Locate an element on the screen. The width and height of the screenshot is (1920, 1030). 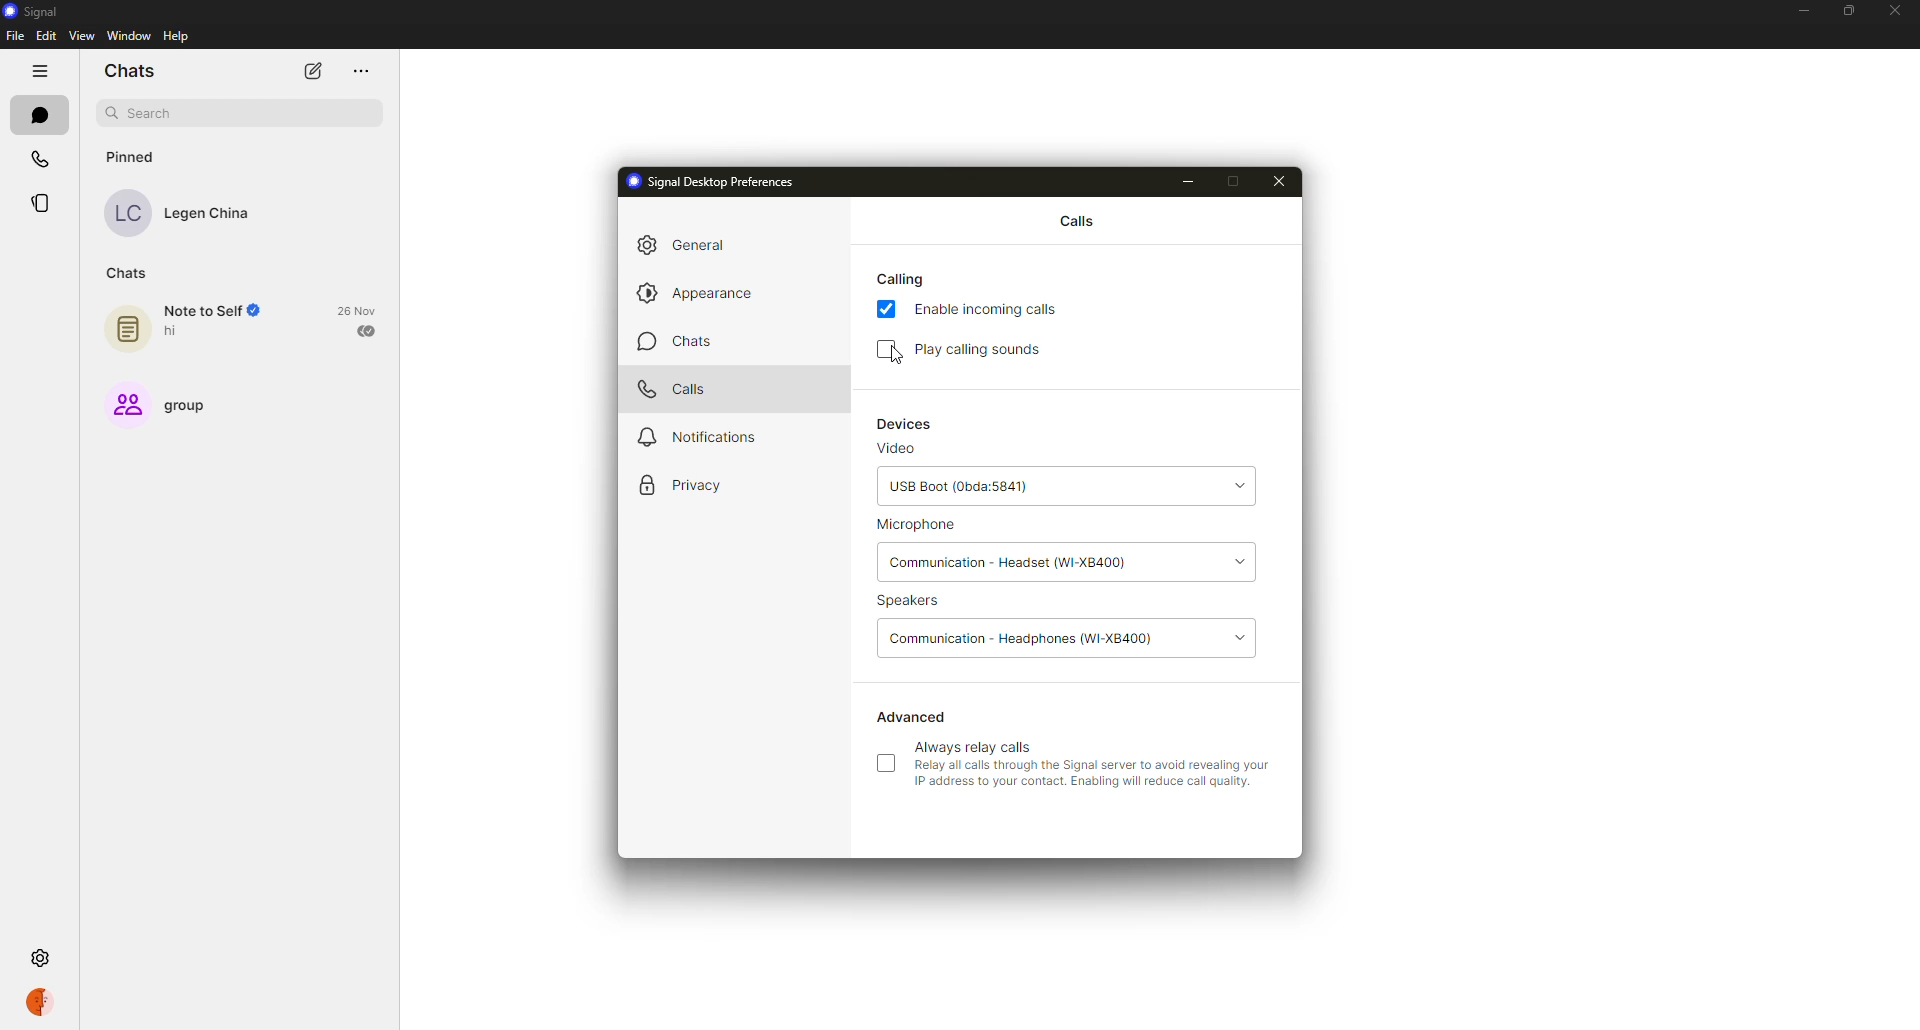
drop is located at coordinates (1249, 635).